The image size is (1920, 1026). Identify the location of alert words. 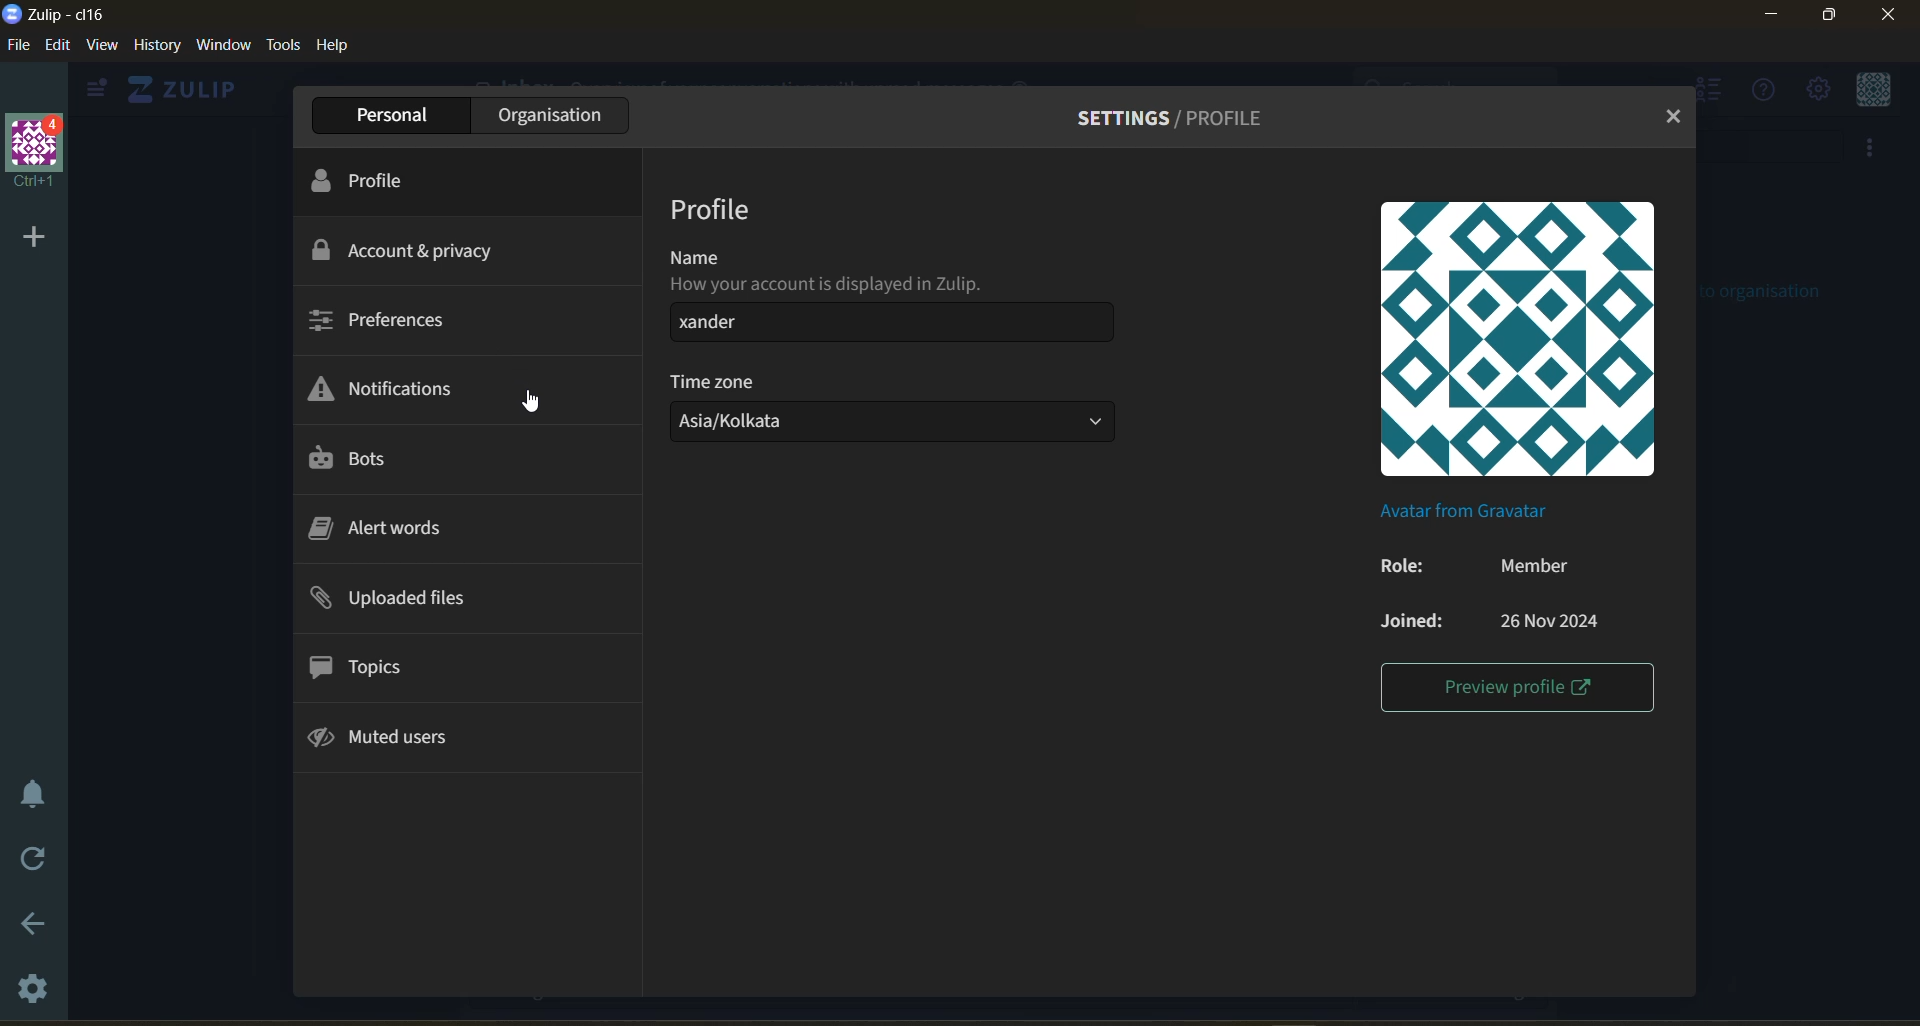
(390, 526).